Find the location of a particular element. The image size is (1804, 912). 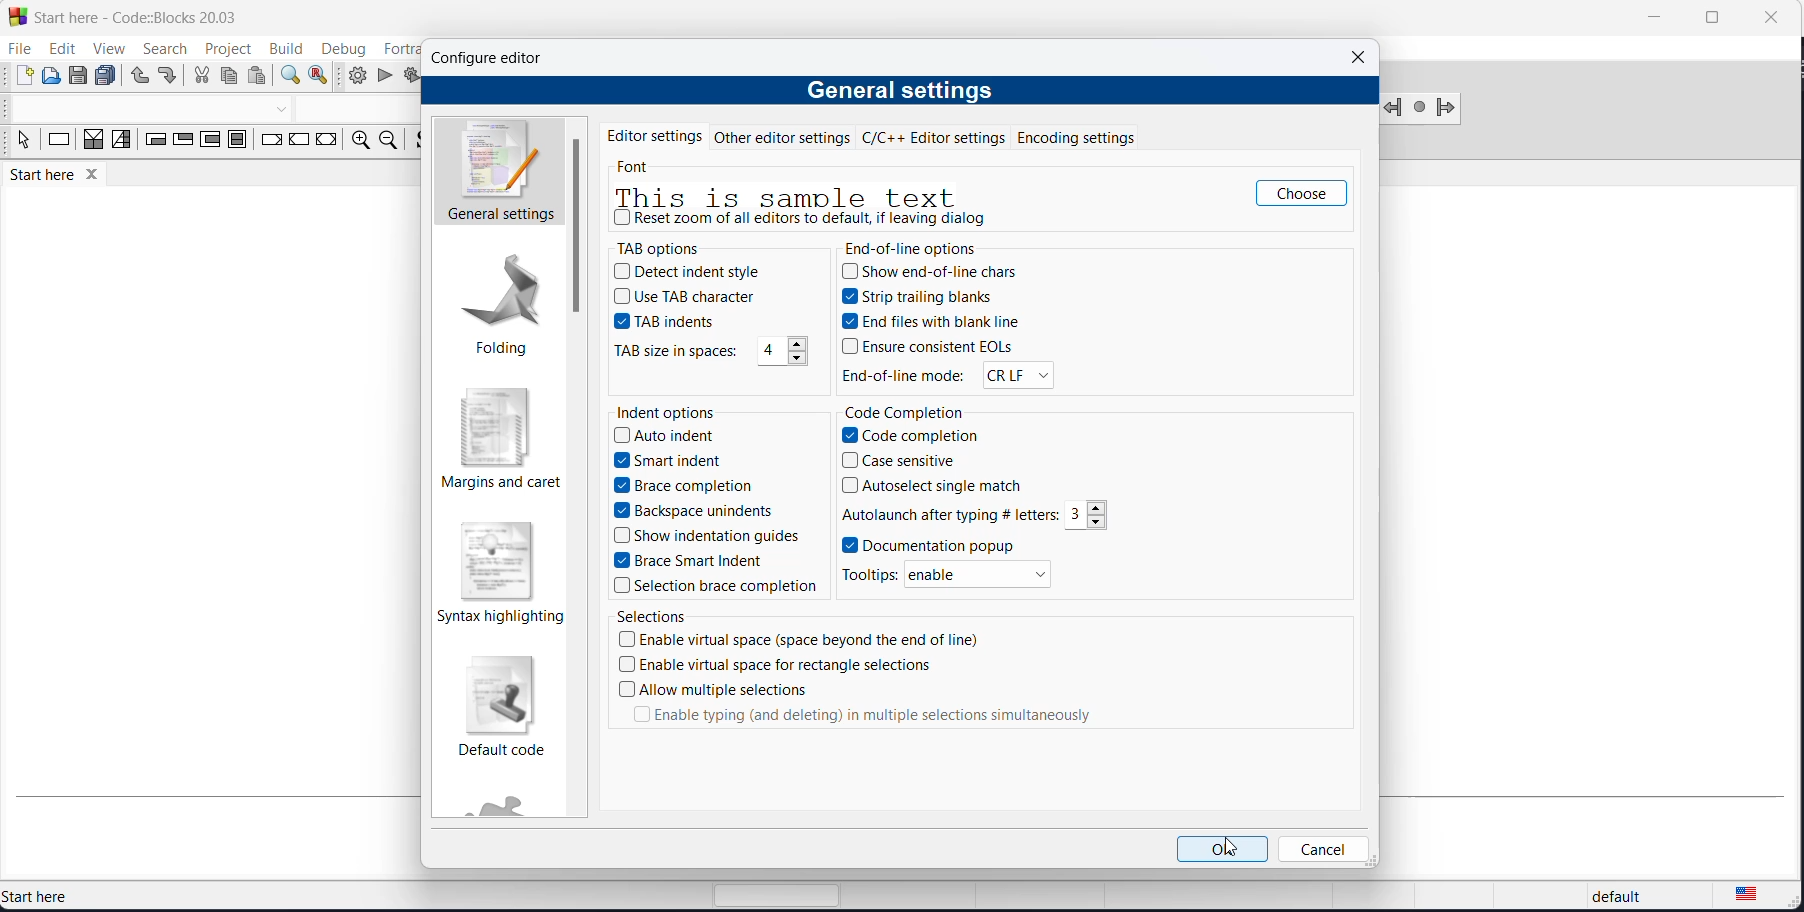

scrollbar is located at coordinates (578, 225).